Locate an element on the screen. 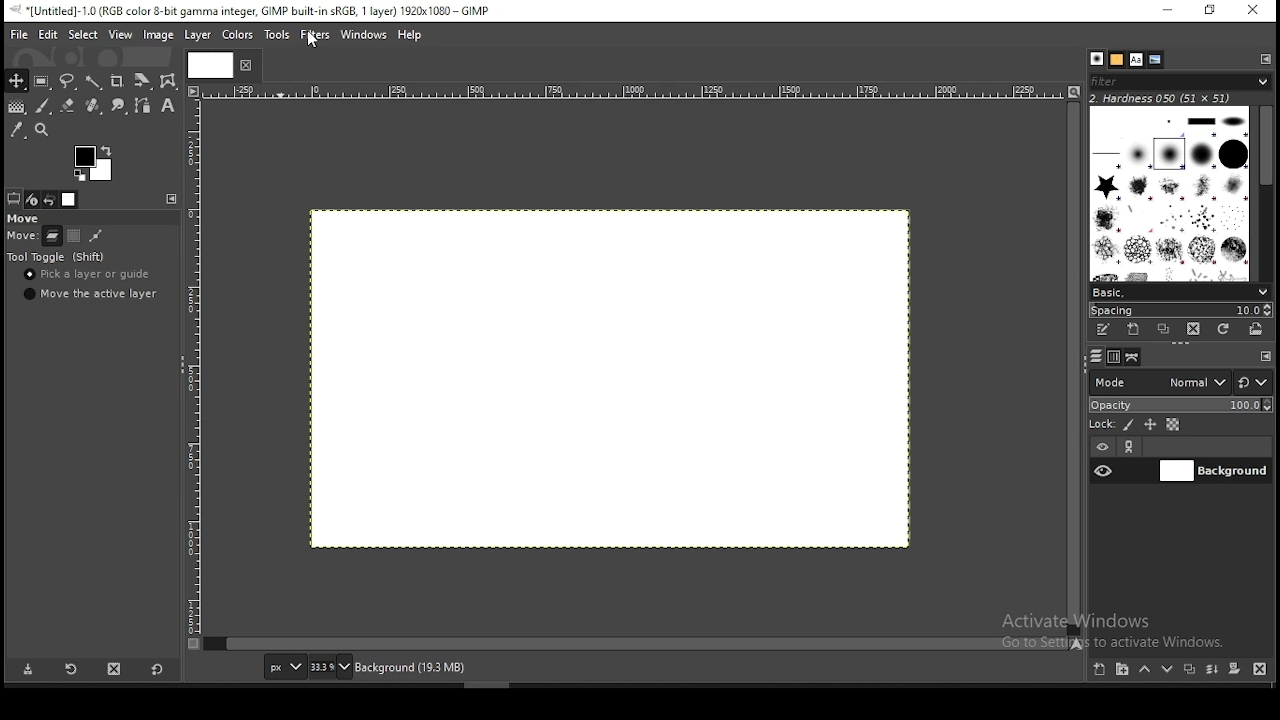  duplicate layer is located at coordinates (1189, 672).